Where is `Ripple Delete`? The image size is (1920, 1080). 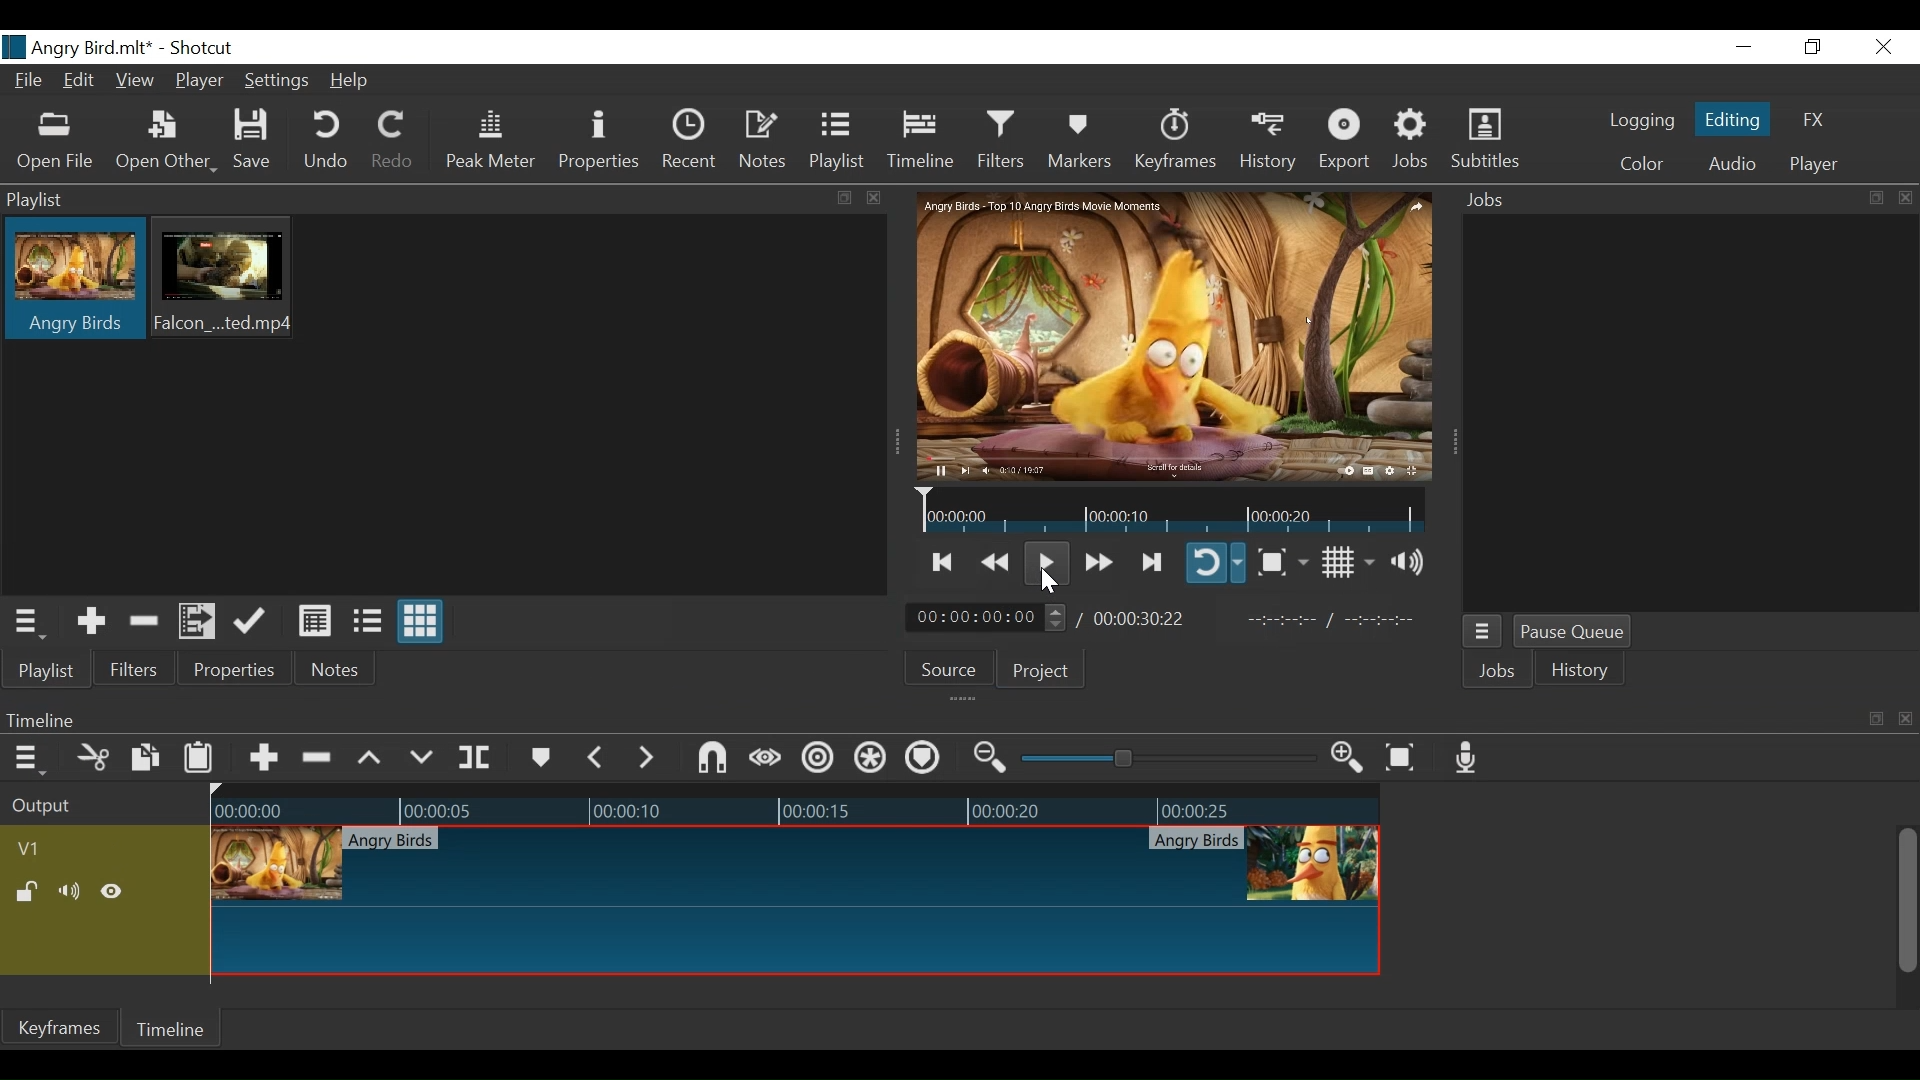 Ripple Delete is located at coordinates (319, 755).